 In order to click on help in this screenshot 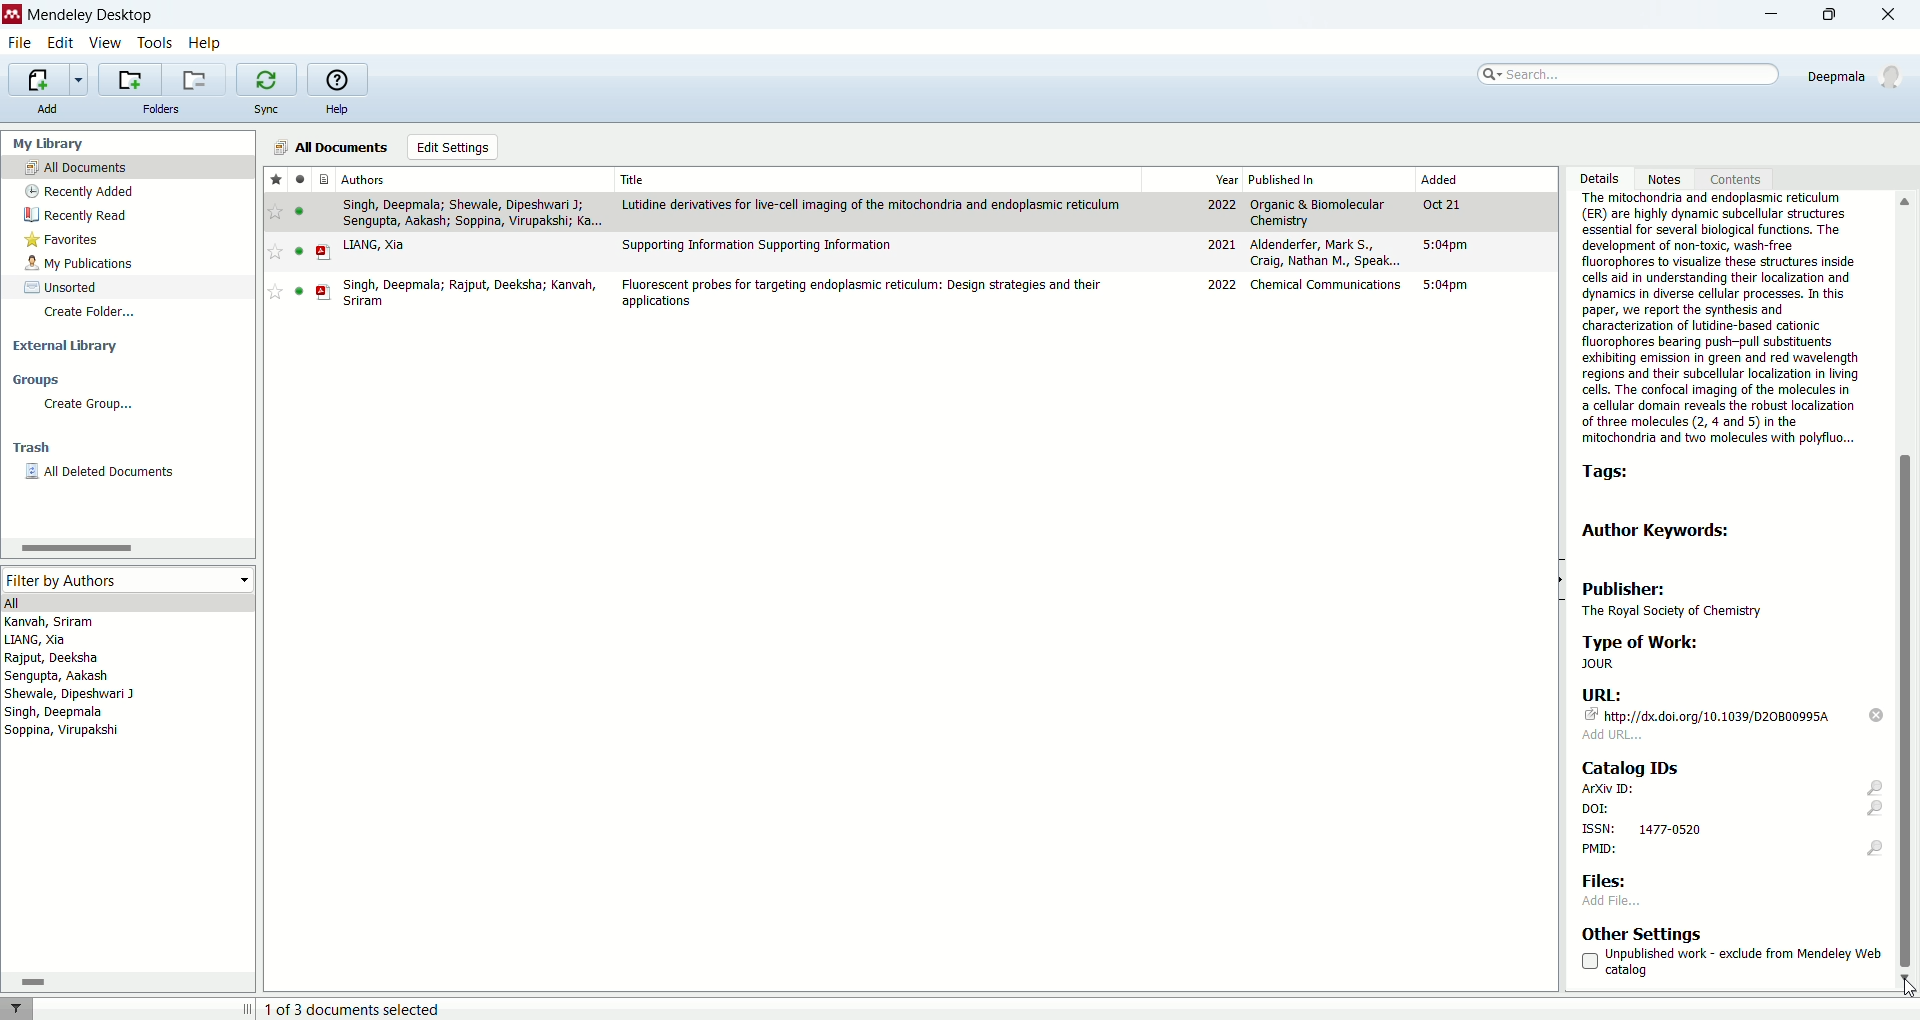, I will do `click(205, 45)`.